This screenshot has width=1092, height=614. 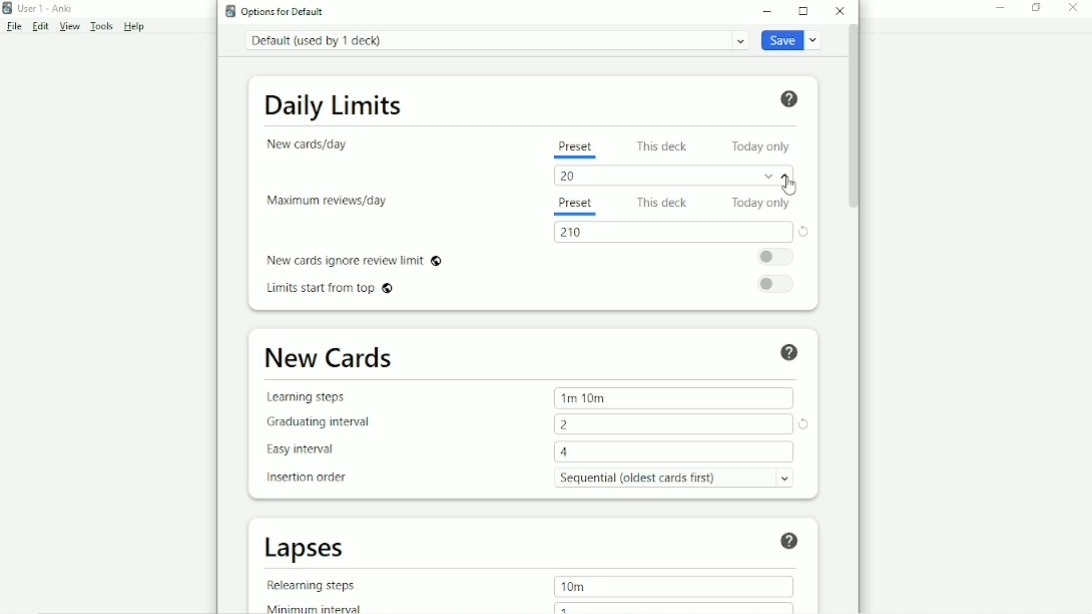 I want to click on This deck, so click(x=665, y=146).